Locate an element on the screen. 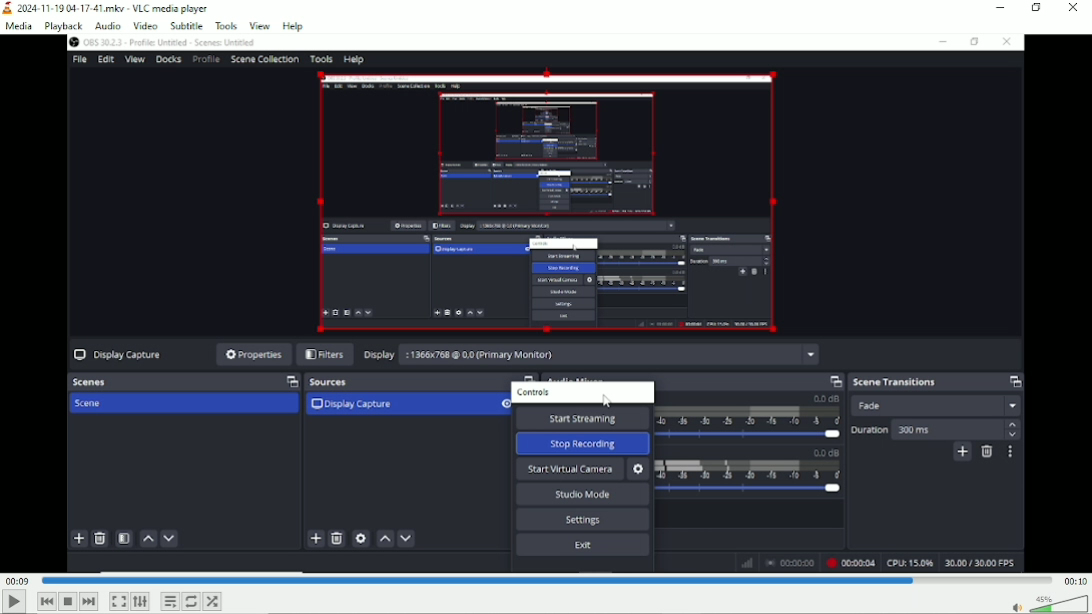 The image size is (1092, 614). Stop playlist is located at coordinates (68, 602).